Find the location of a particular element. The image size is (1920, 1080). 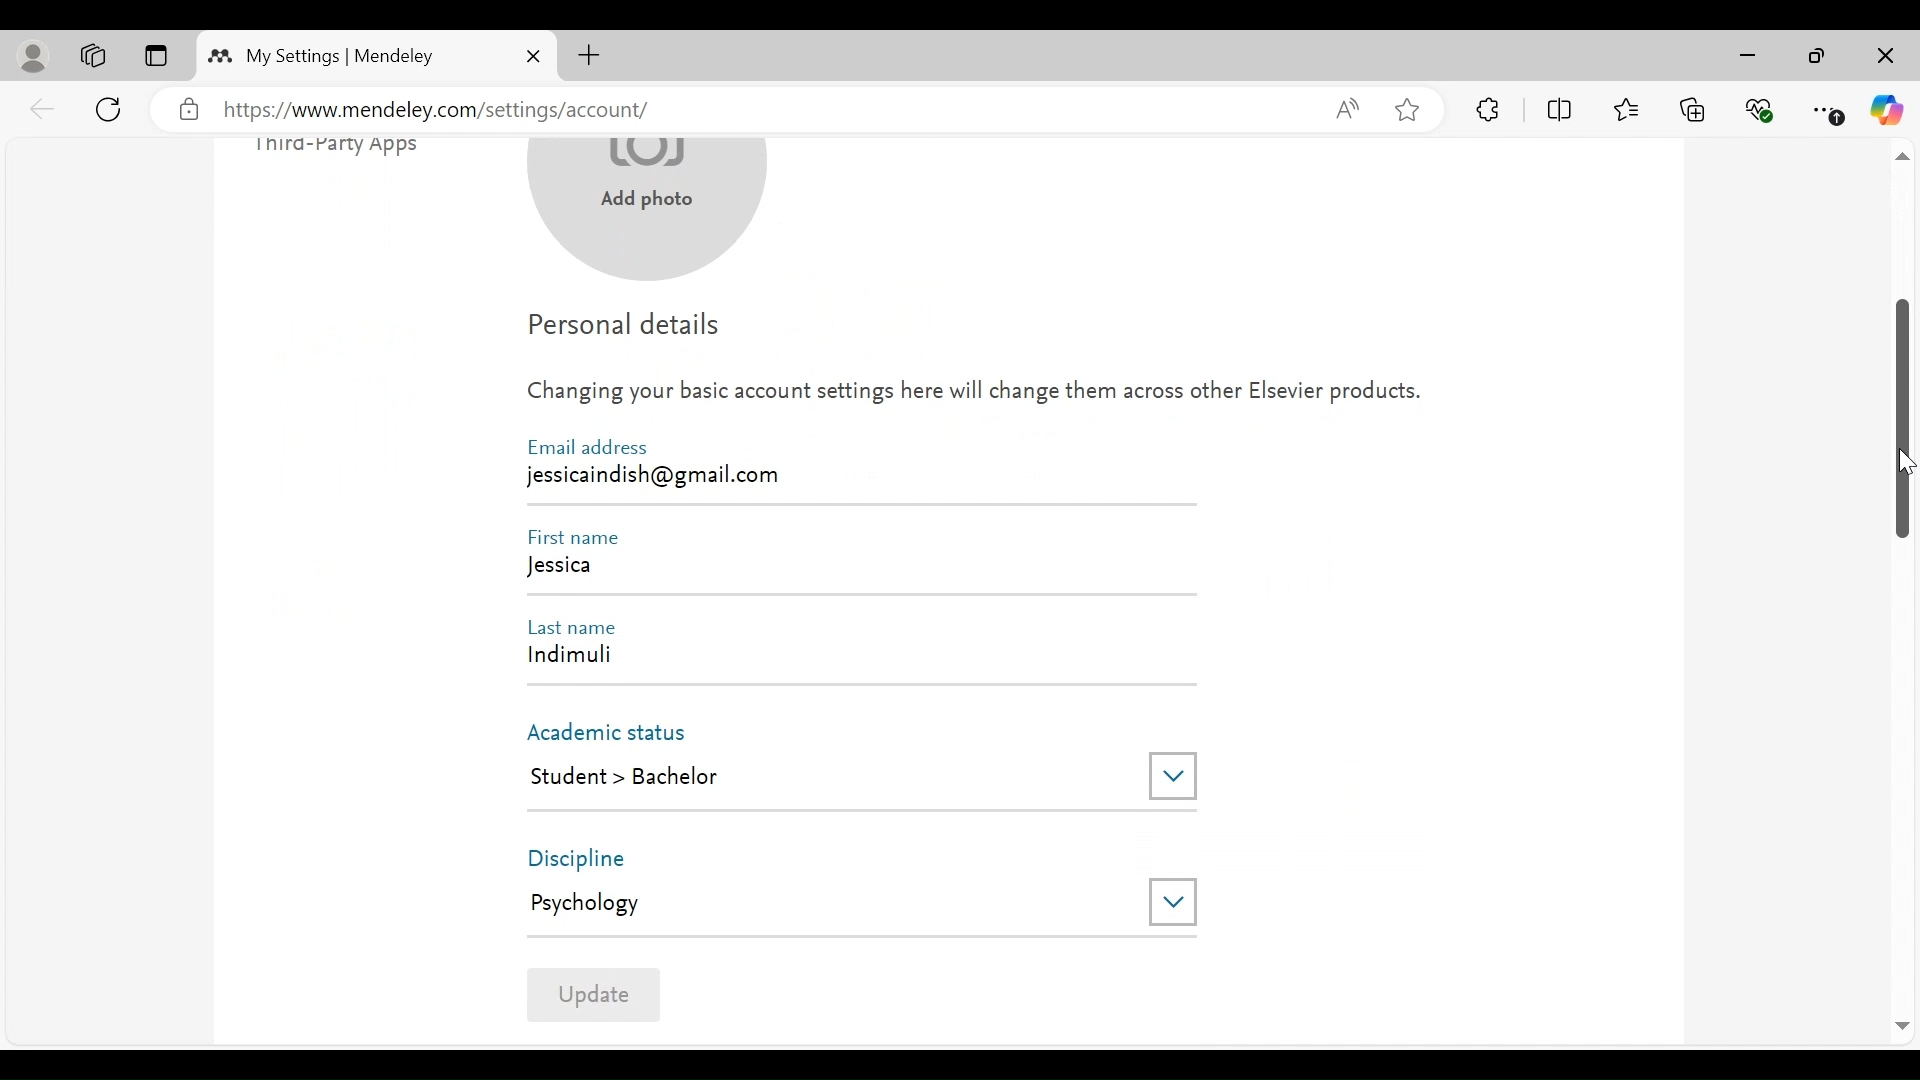

Personal Details is located at coordinates (626, 329).